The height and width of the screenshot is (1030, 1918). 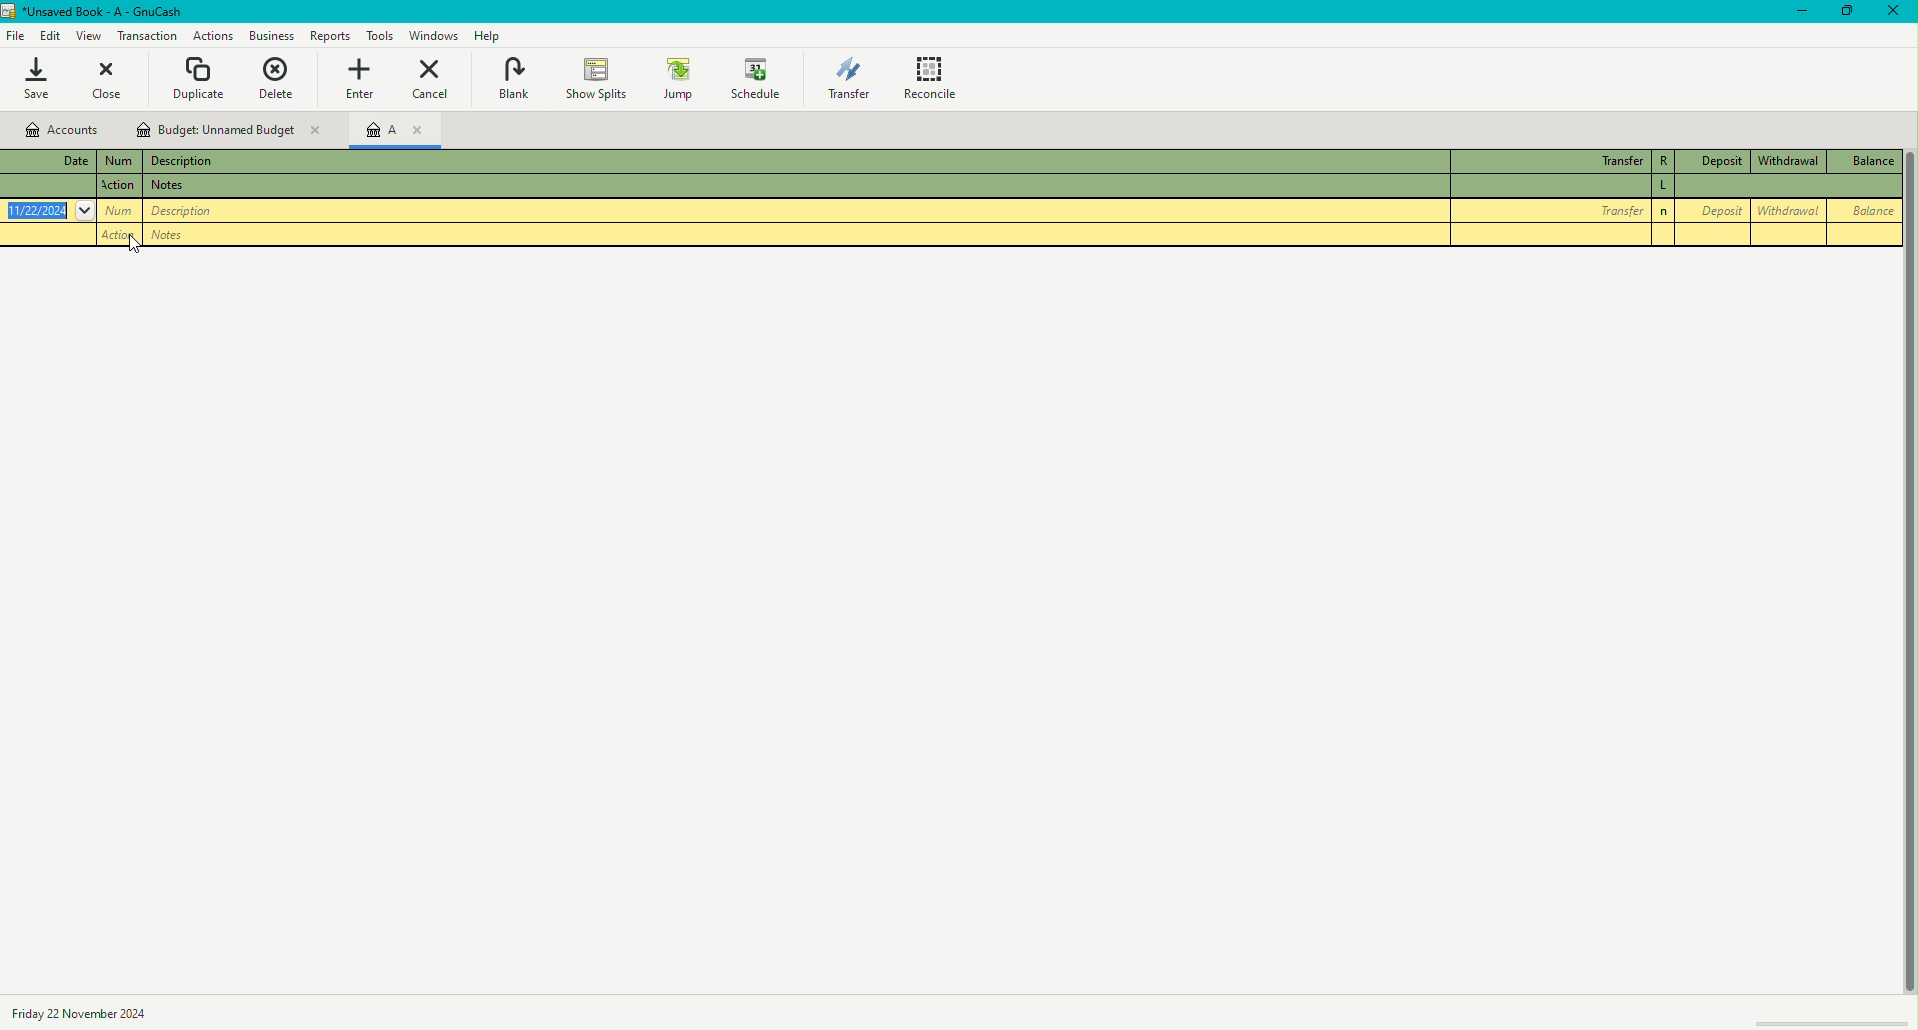 What do you see at coordinates (392, 134) in the screenshot?
I see `Account A` at bounding box center [392, 134].